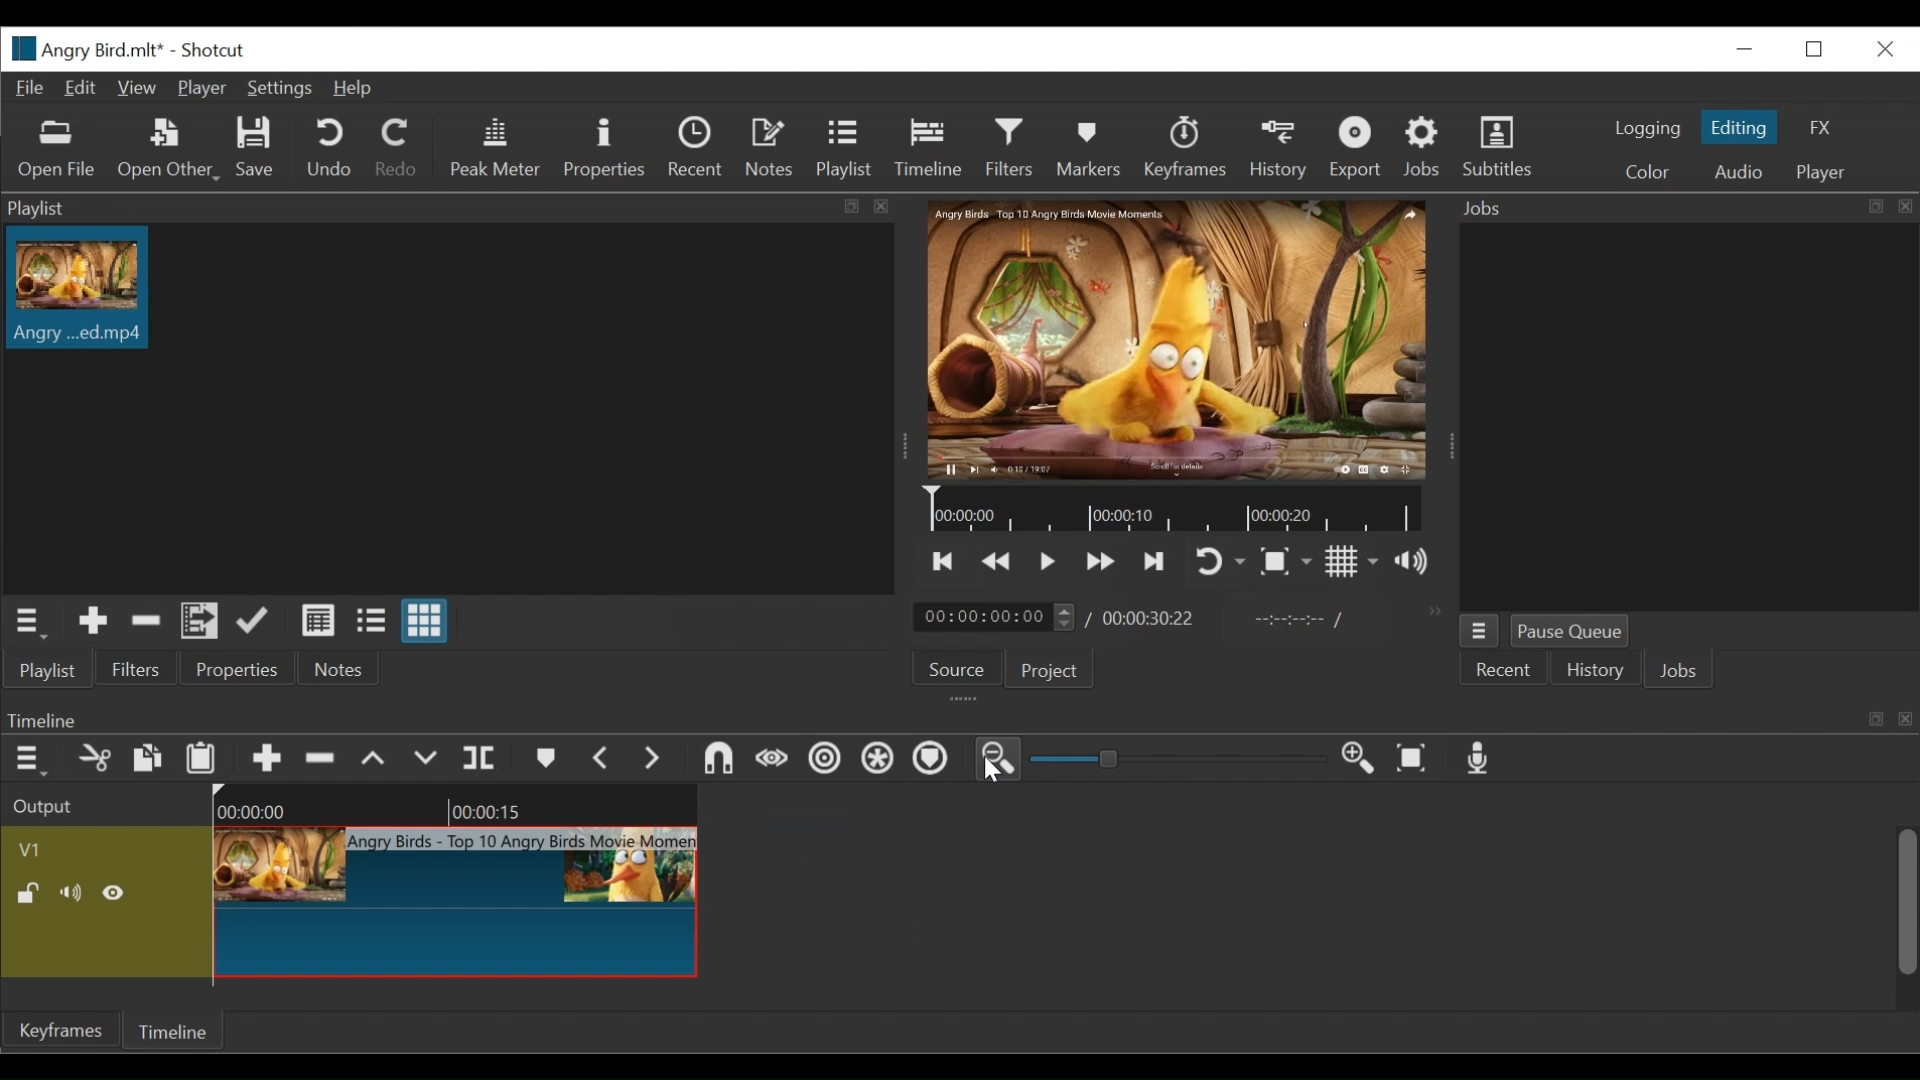 This screenshot has height=1080, width=1920. Describe the element at coordinates (1009, 147) in the screenshot. I see `Filter` at that location.